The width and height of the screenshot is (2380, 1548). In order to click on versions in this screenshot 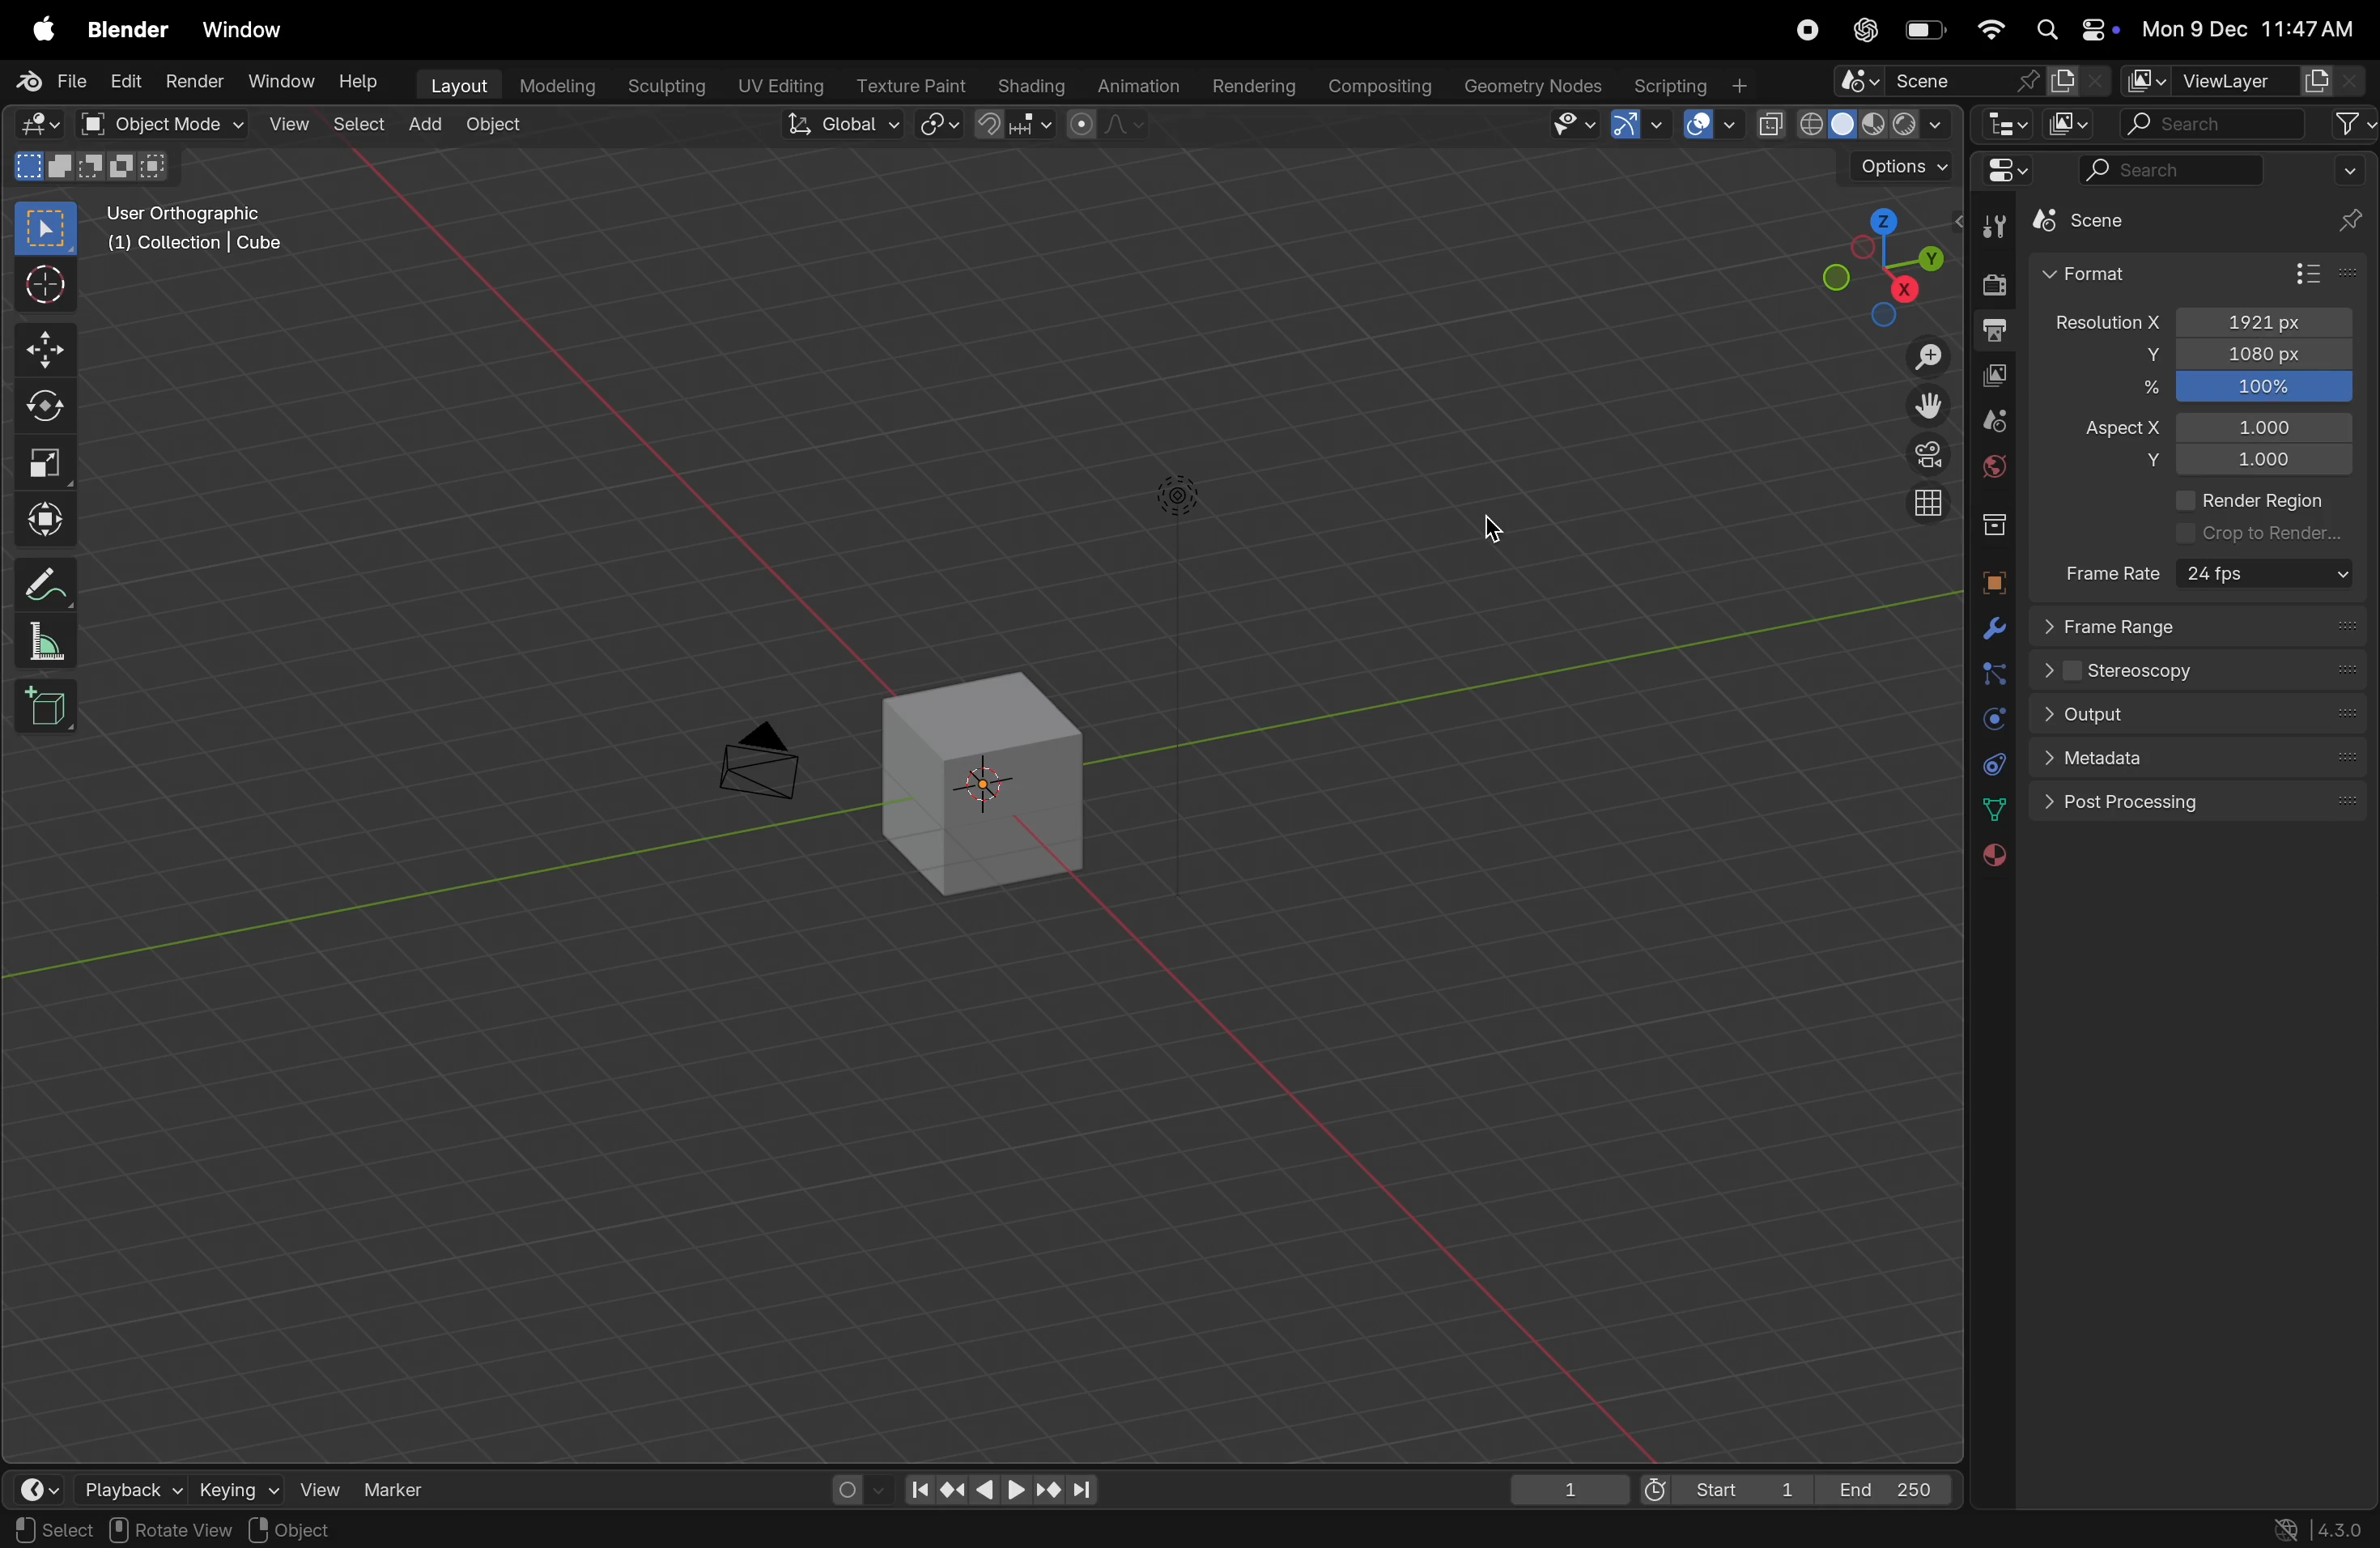, I will do `click(2319, 1529)`.